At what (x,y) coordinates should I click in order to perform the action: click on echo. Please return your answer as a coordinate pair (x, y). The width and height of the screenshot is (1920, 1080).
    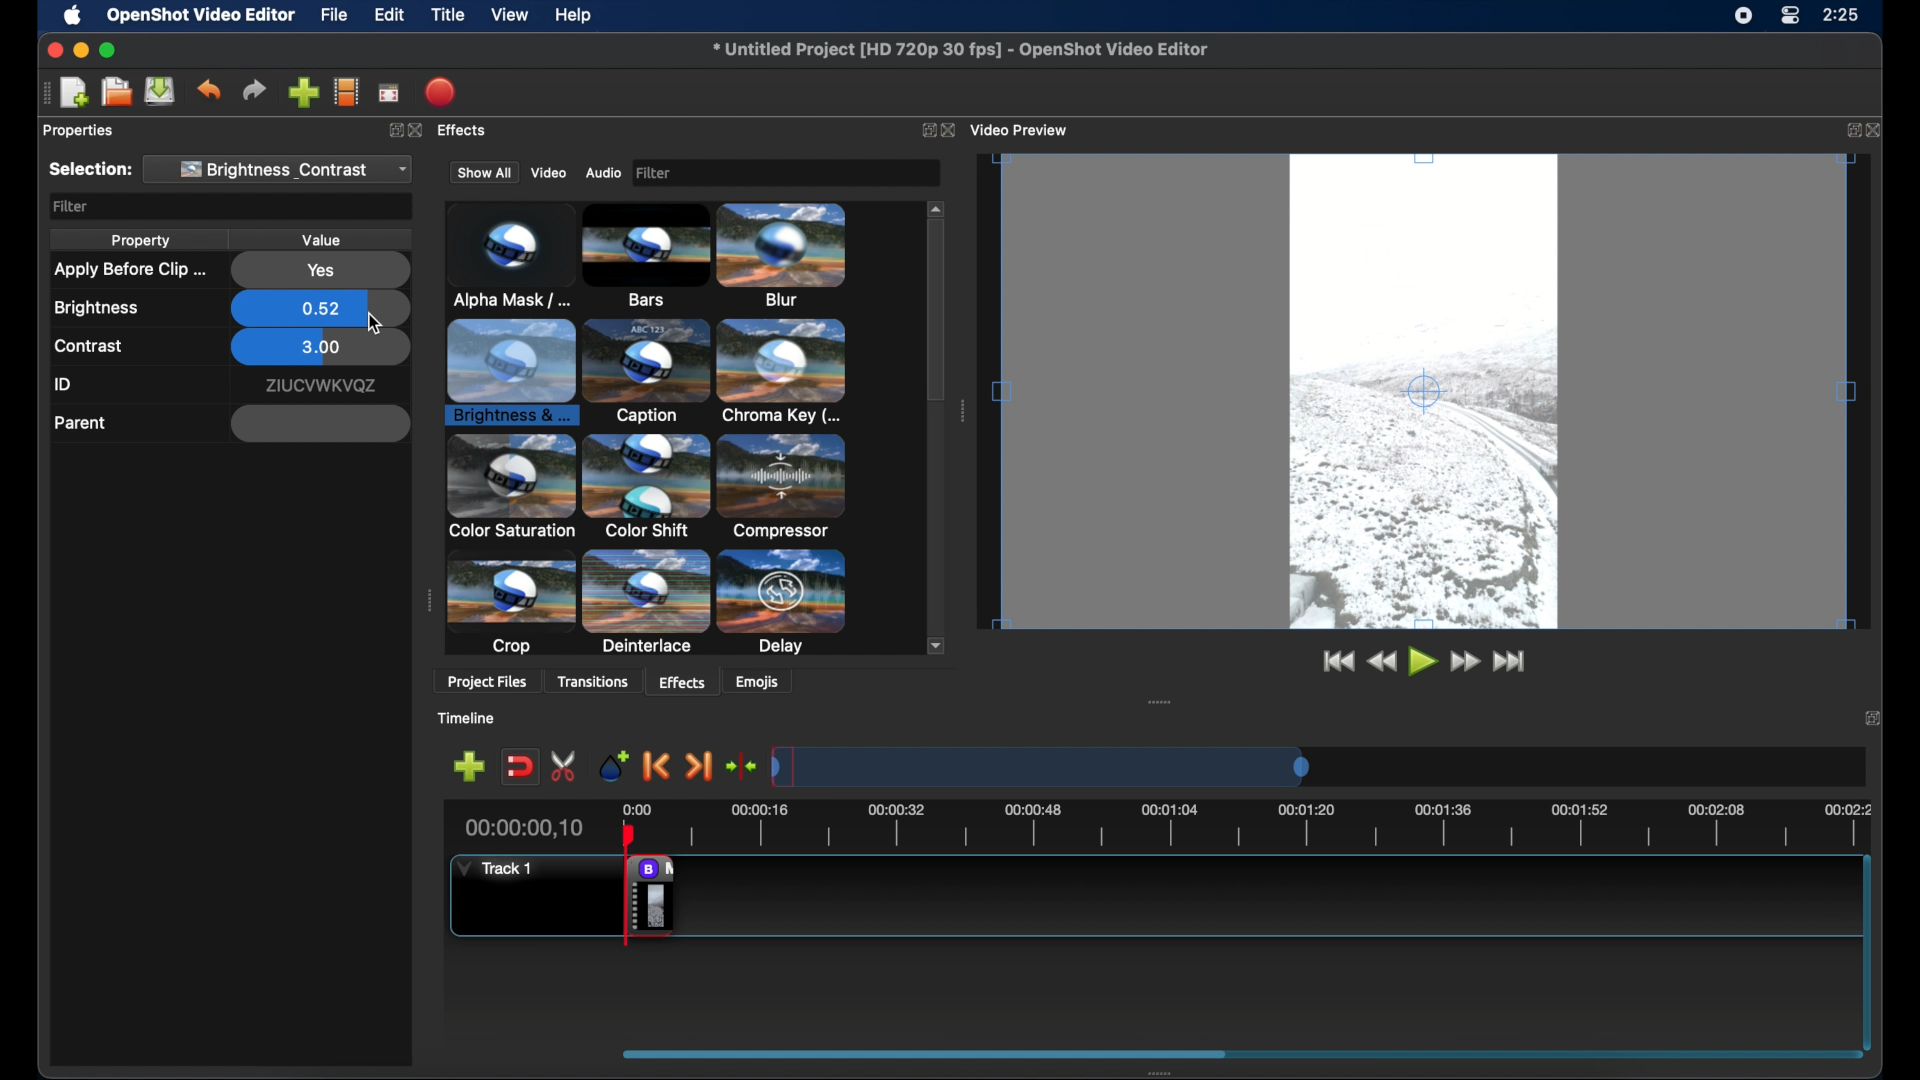
    Looking at the image, I should click on (512, 612).